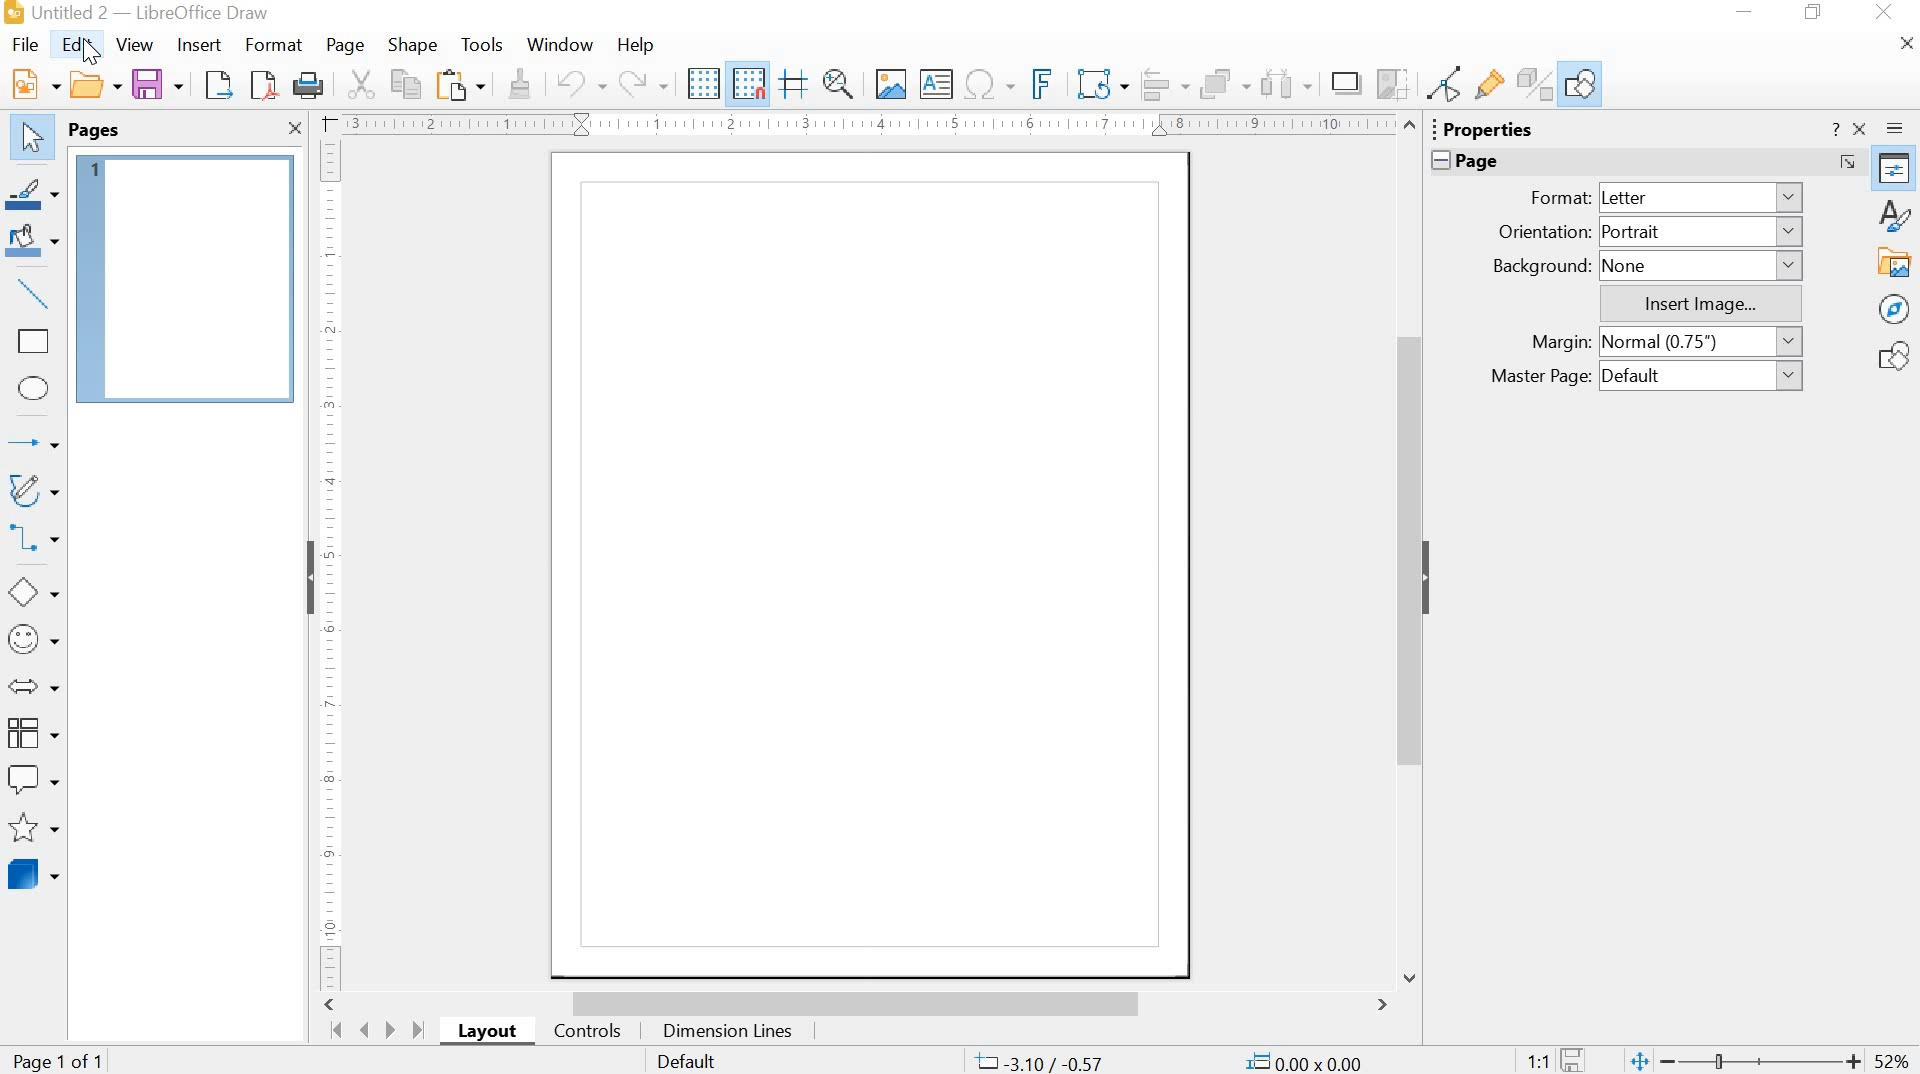 The width and height of the screenshot is (1920, 1074). I want to click on New, so click(35, 83).